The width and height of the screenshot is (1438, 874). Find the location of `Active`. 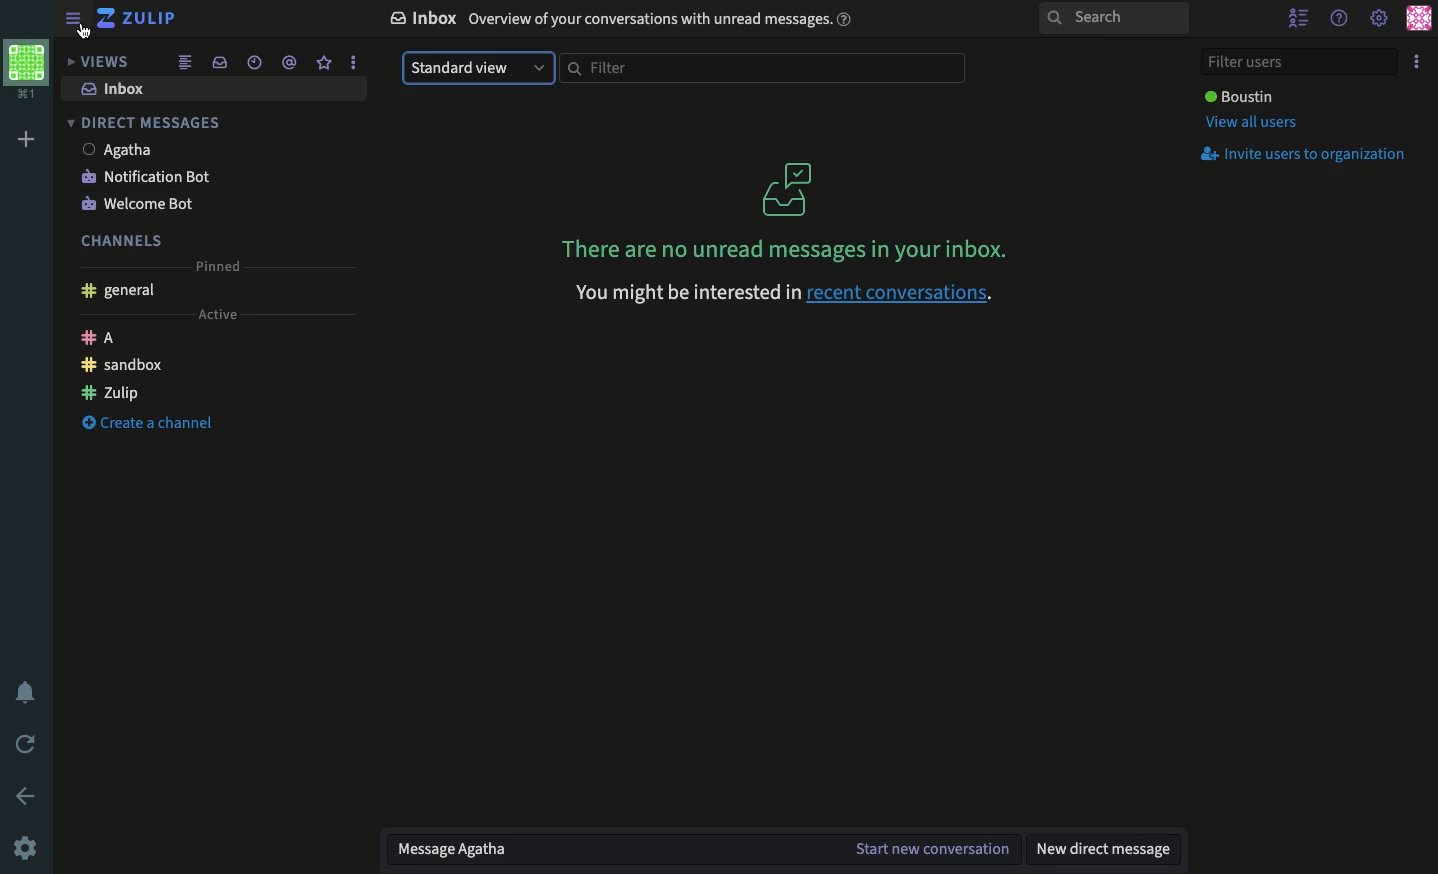

Active is located at coordinates (219, 315).